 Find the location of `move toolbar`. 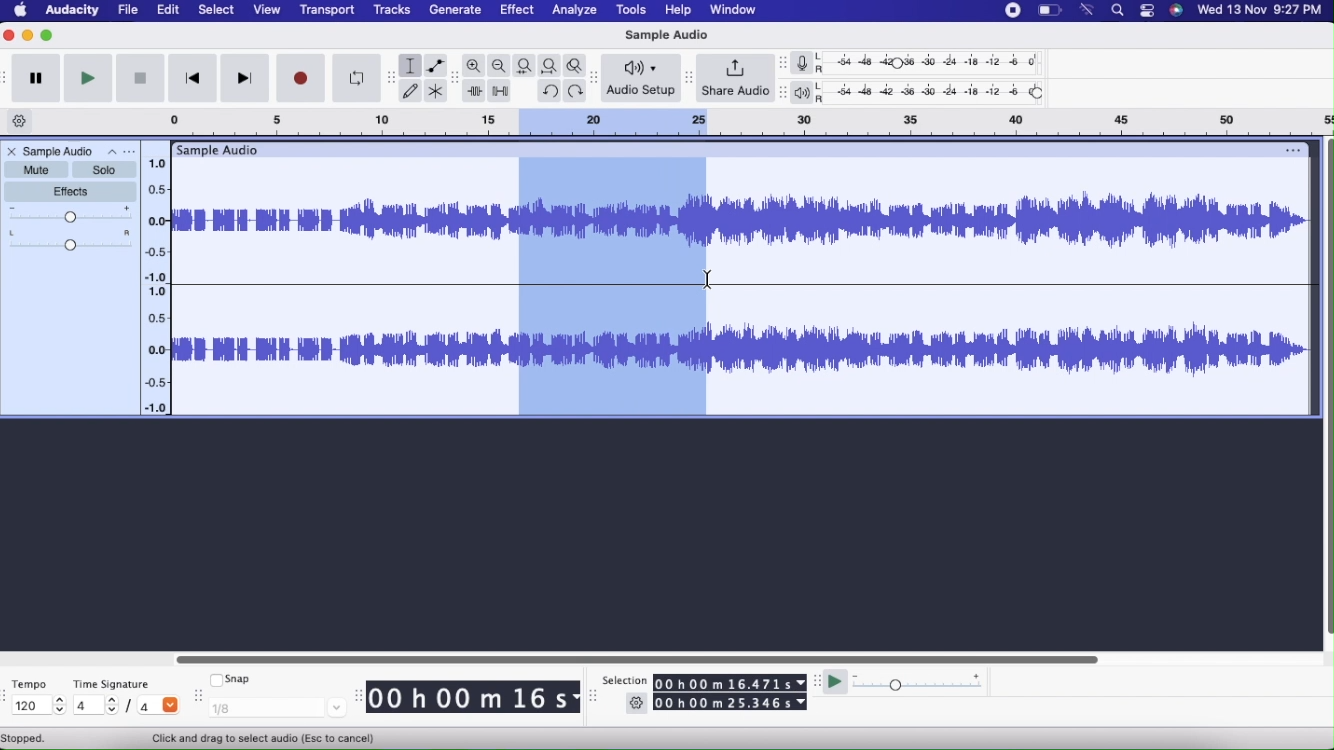

move toolbar is located at coordinates (784, 62).